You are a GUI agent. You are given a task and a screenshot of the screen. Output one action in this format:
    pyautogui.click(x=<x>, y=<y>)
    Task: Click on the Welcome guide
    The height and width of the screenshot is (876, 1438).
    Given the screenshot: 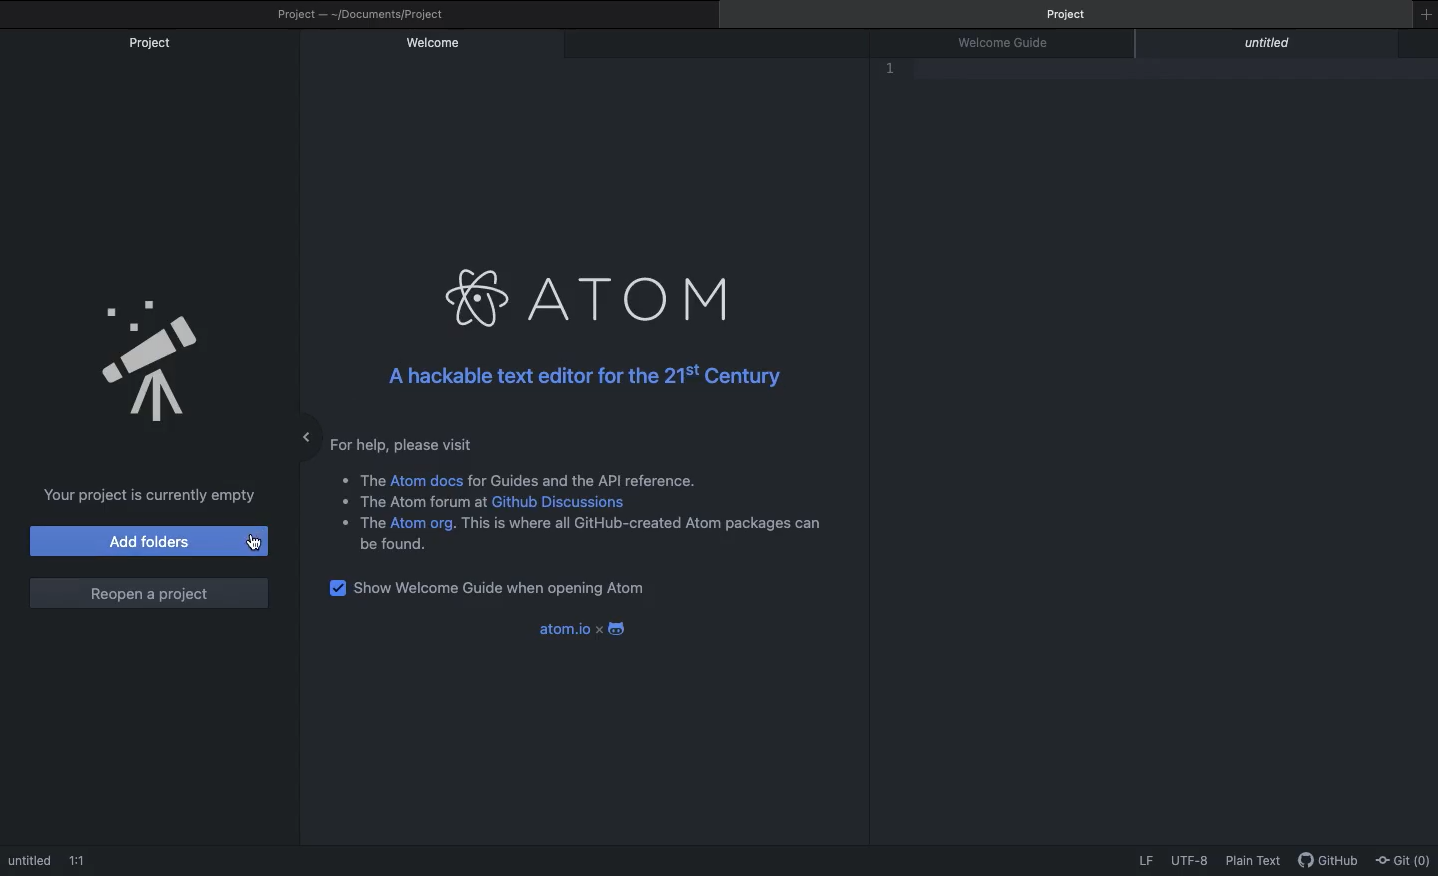 What is the action you would take?
    pyautogui.click(x=1013, y=44)
    